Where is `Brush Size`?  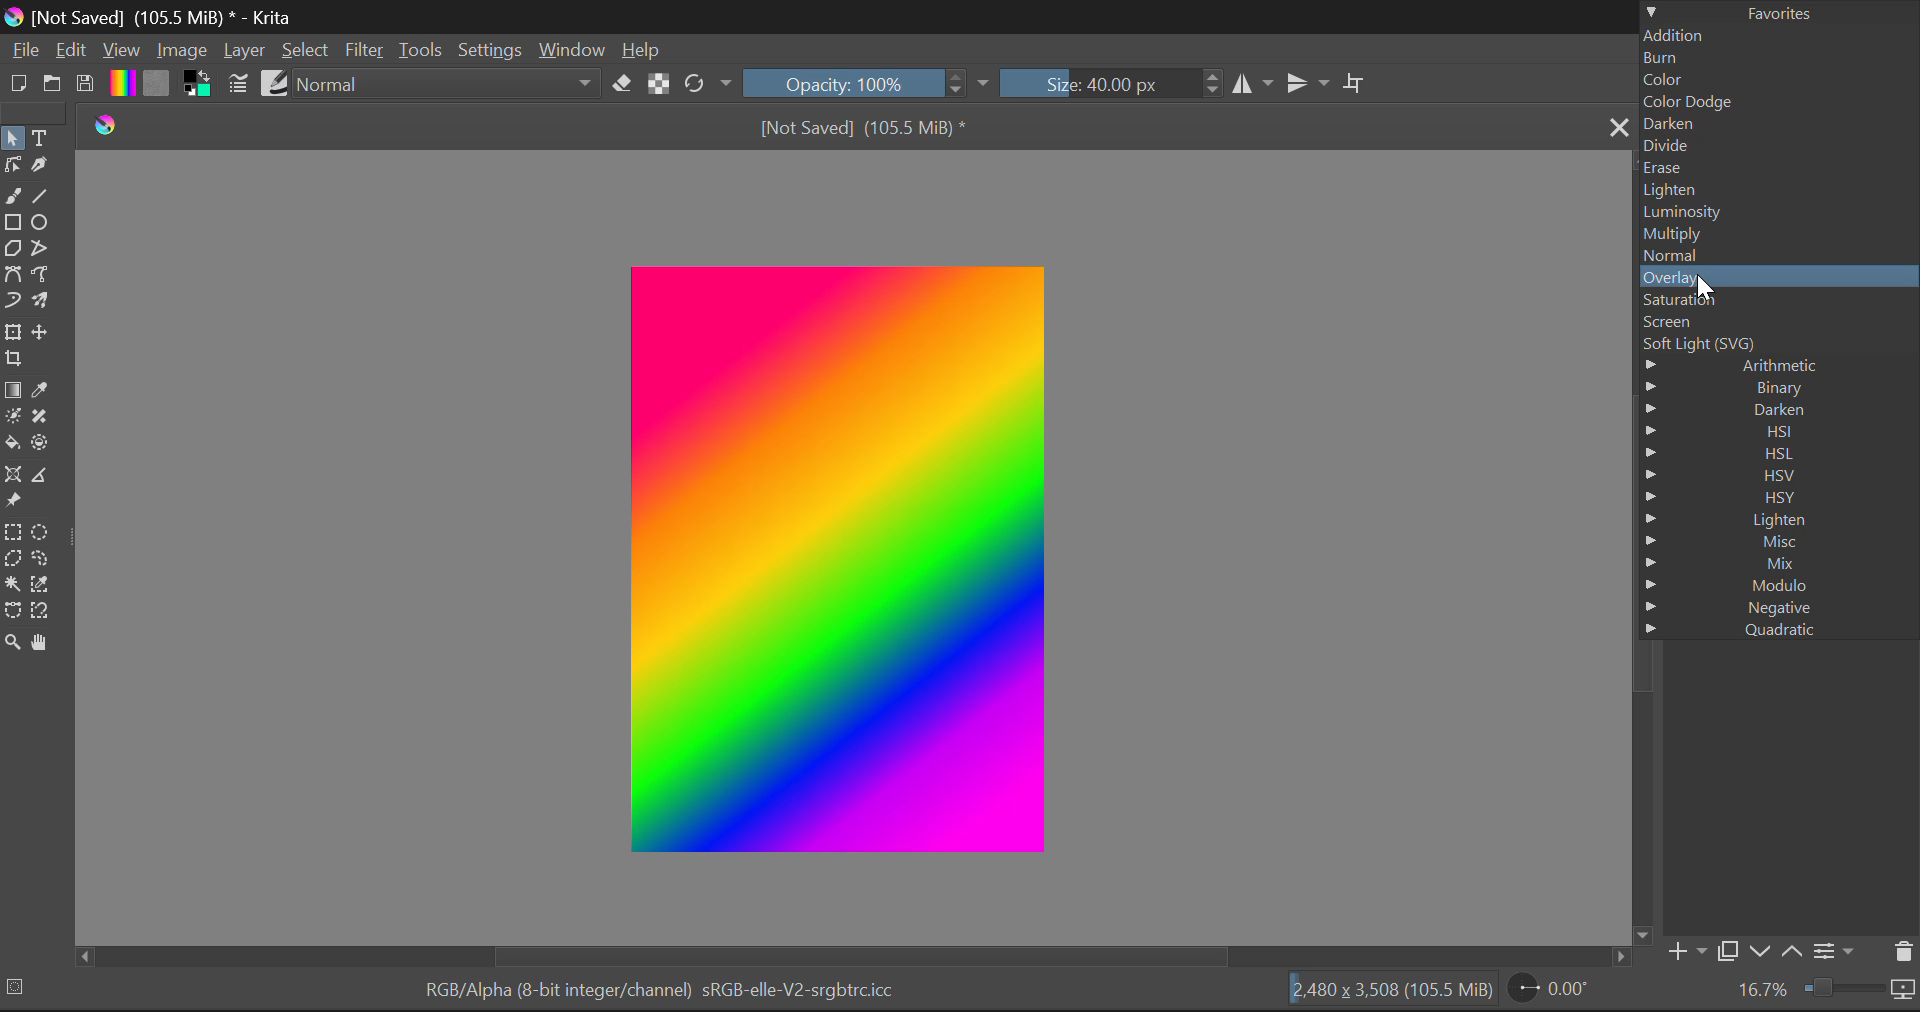 Brush Size is located at coordinates (1096, 85).